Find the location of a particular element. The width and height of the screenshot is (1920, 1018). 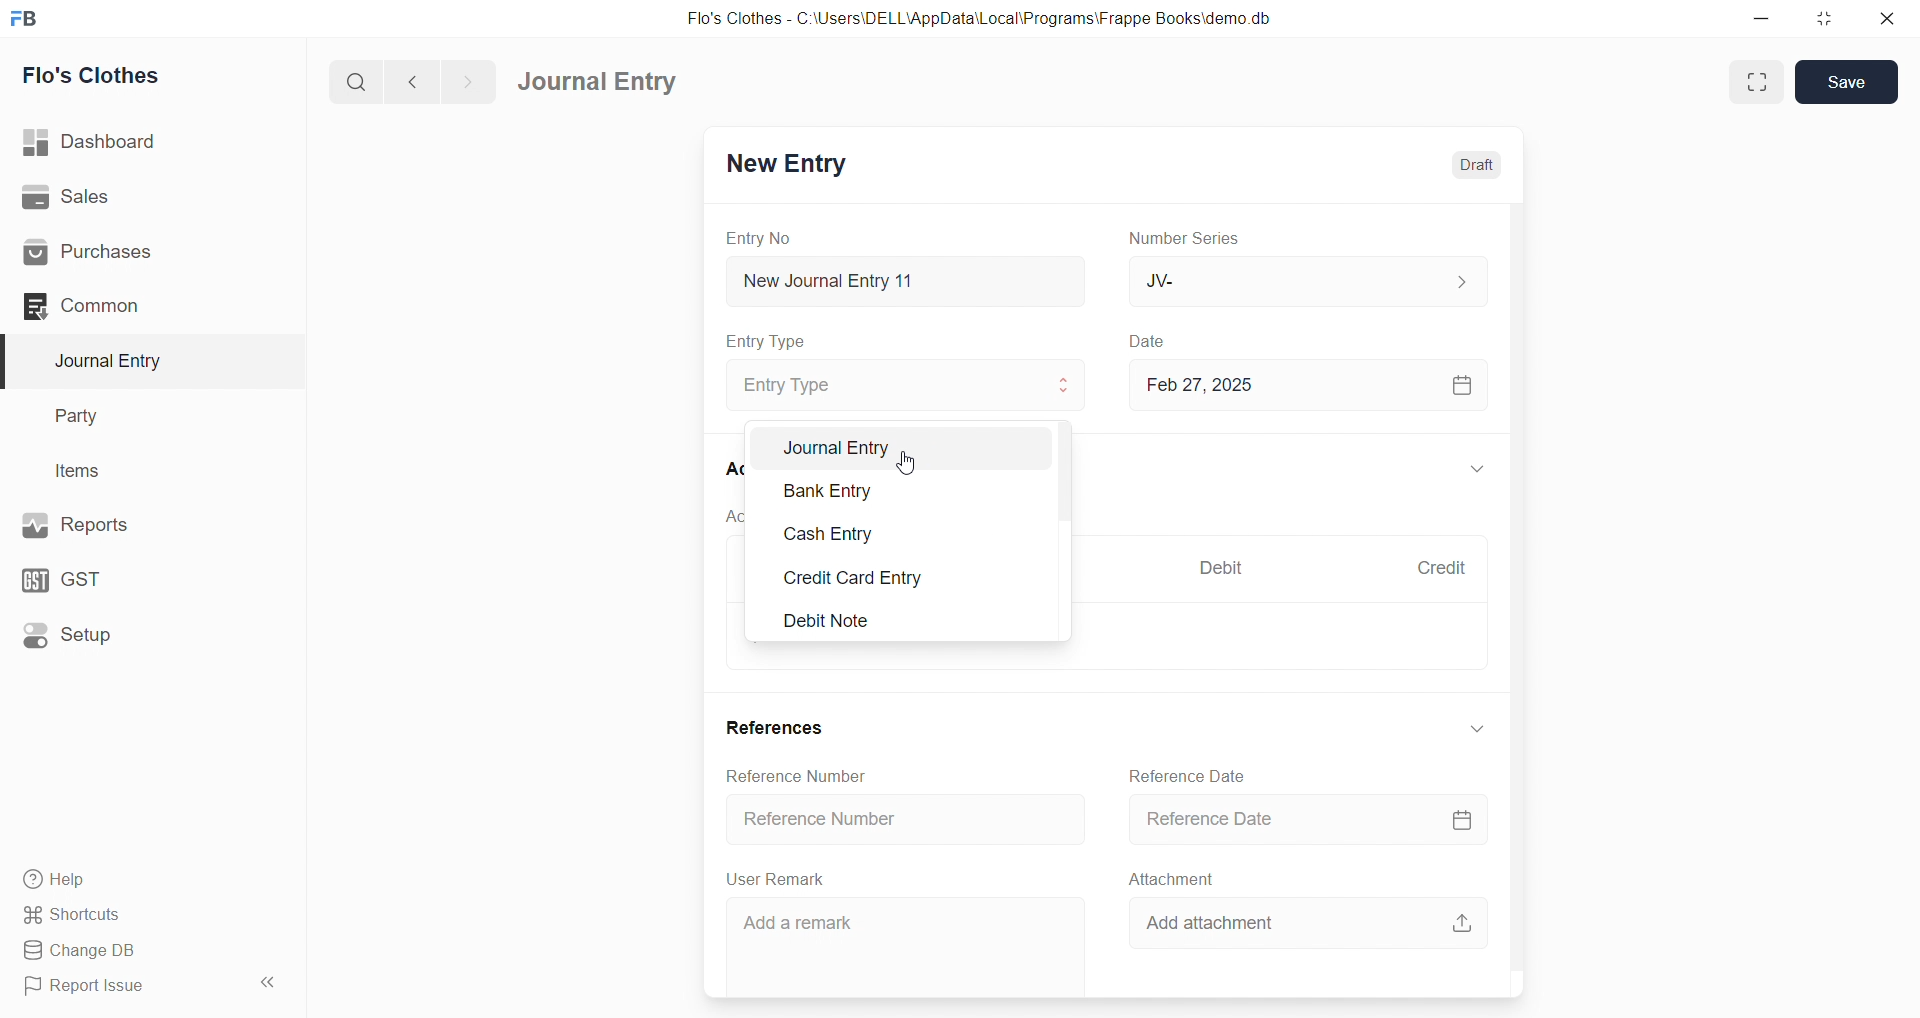

Journal Entry is located at coordinates (114, 361).